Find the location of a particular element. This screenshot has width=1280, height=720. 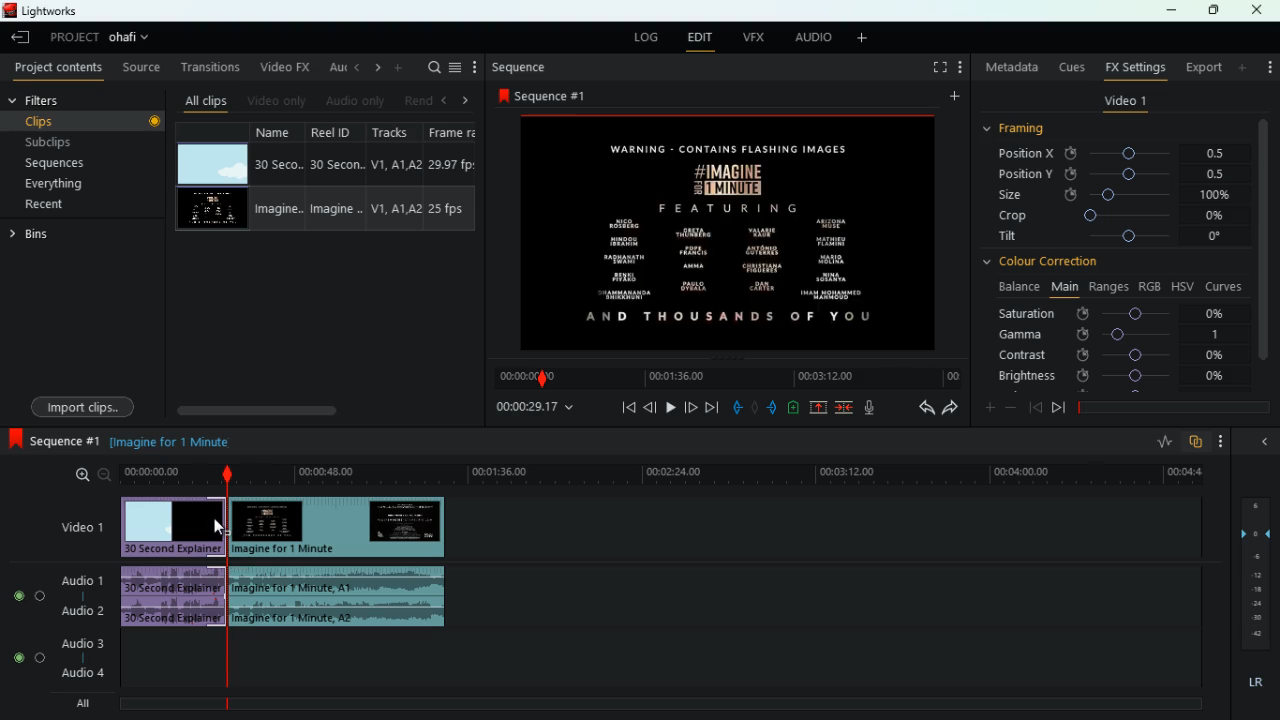

forward is located at coordinates (711, 408).